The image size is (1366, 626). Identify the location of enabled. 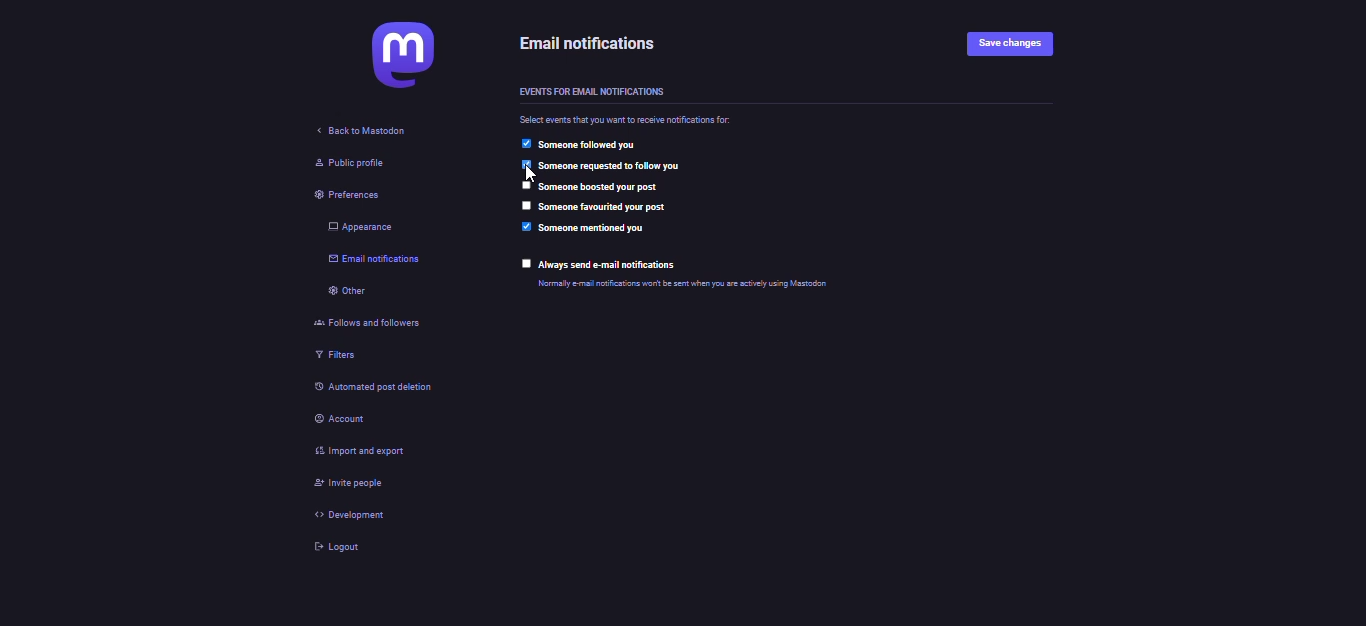
(525, 227).